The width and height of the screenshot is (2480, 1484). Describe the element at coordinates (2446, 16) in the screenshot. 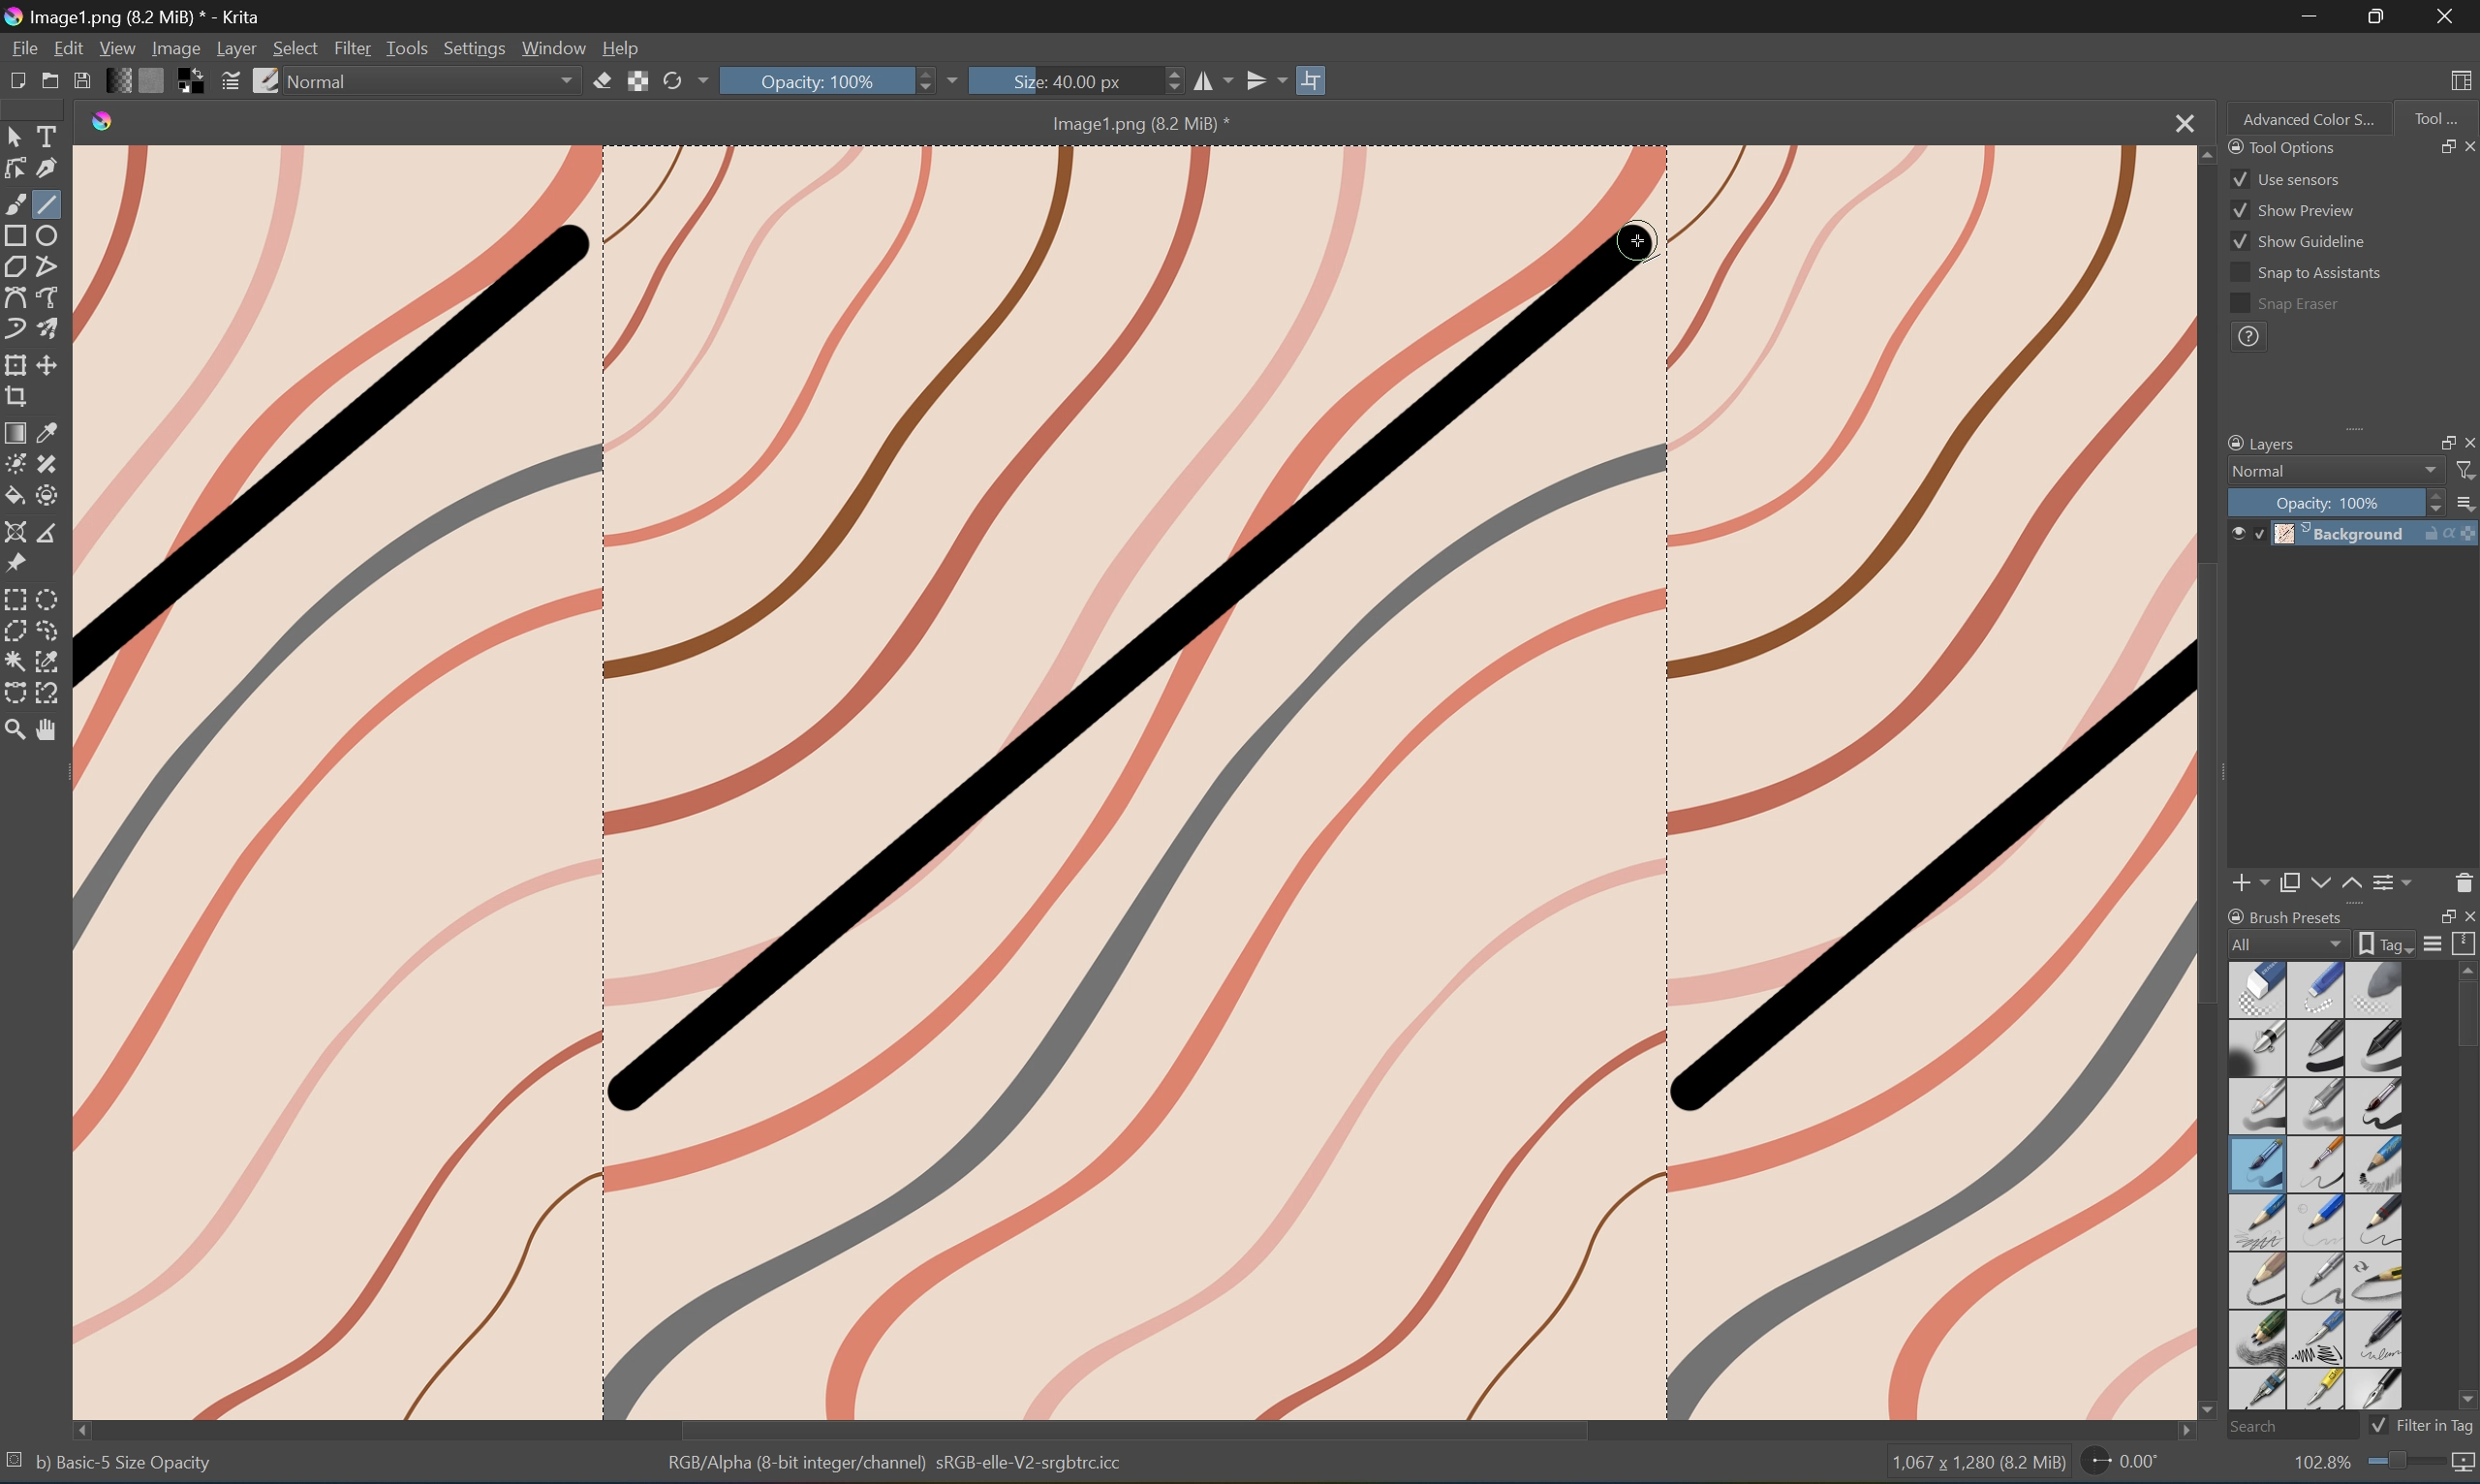

I see `Close` at that location.